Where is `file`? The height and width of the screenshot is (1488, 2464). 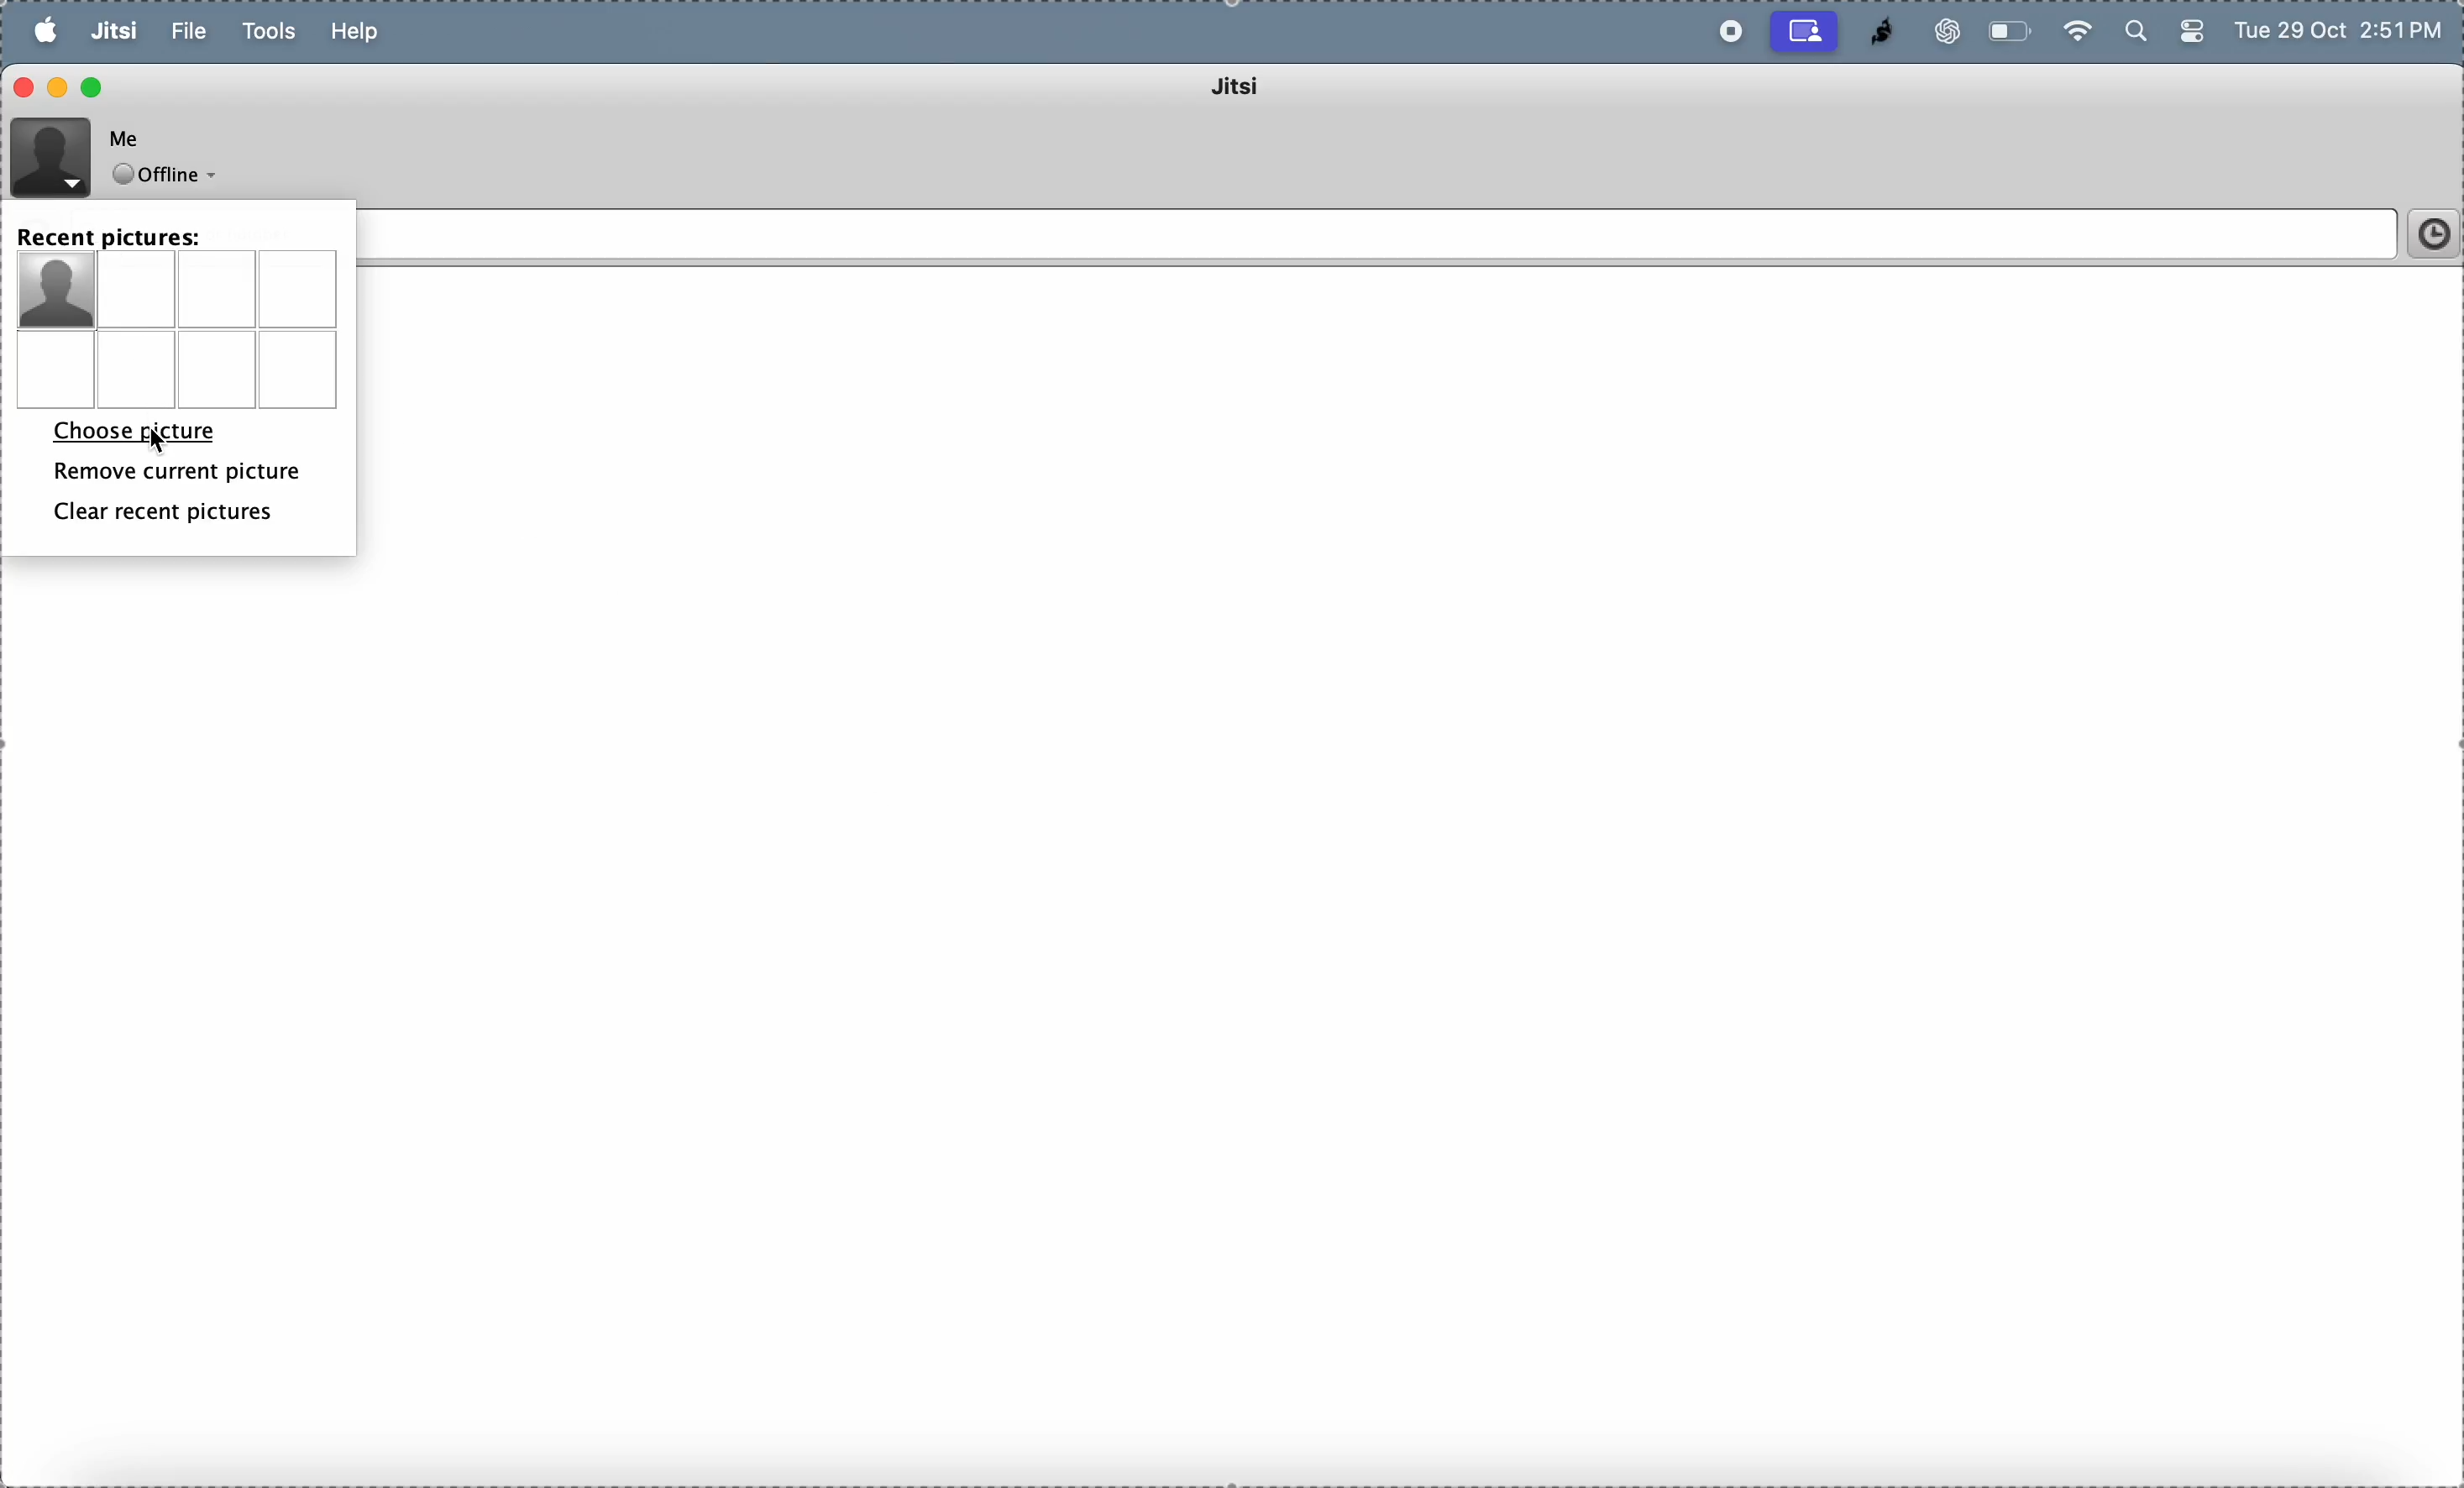
file is located at coordinates (190, 31).